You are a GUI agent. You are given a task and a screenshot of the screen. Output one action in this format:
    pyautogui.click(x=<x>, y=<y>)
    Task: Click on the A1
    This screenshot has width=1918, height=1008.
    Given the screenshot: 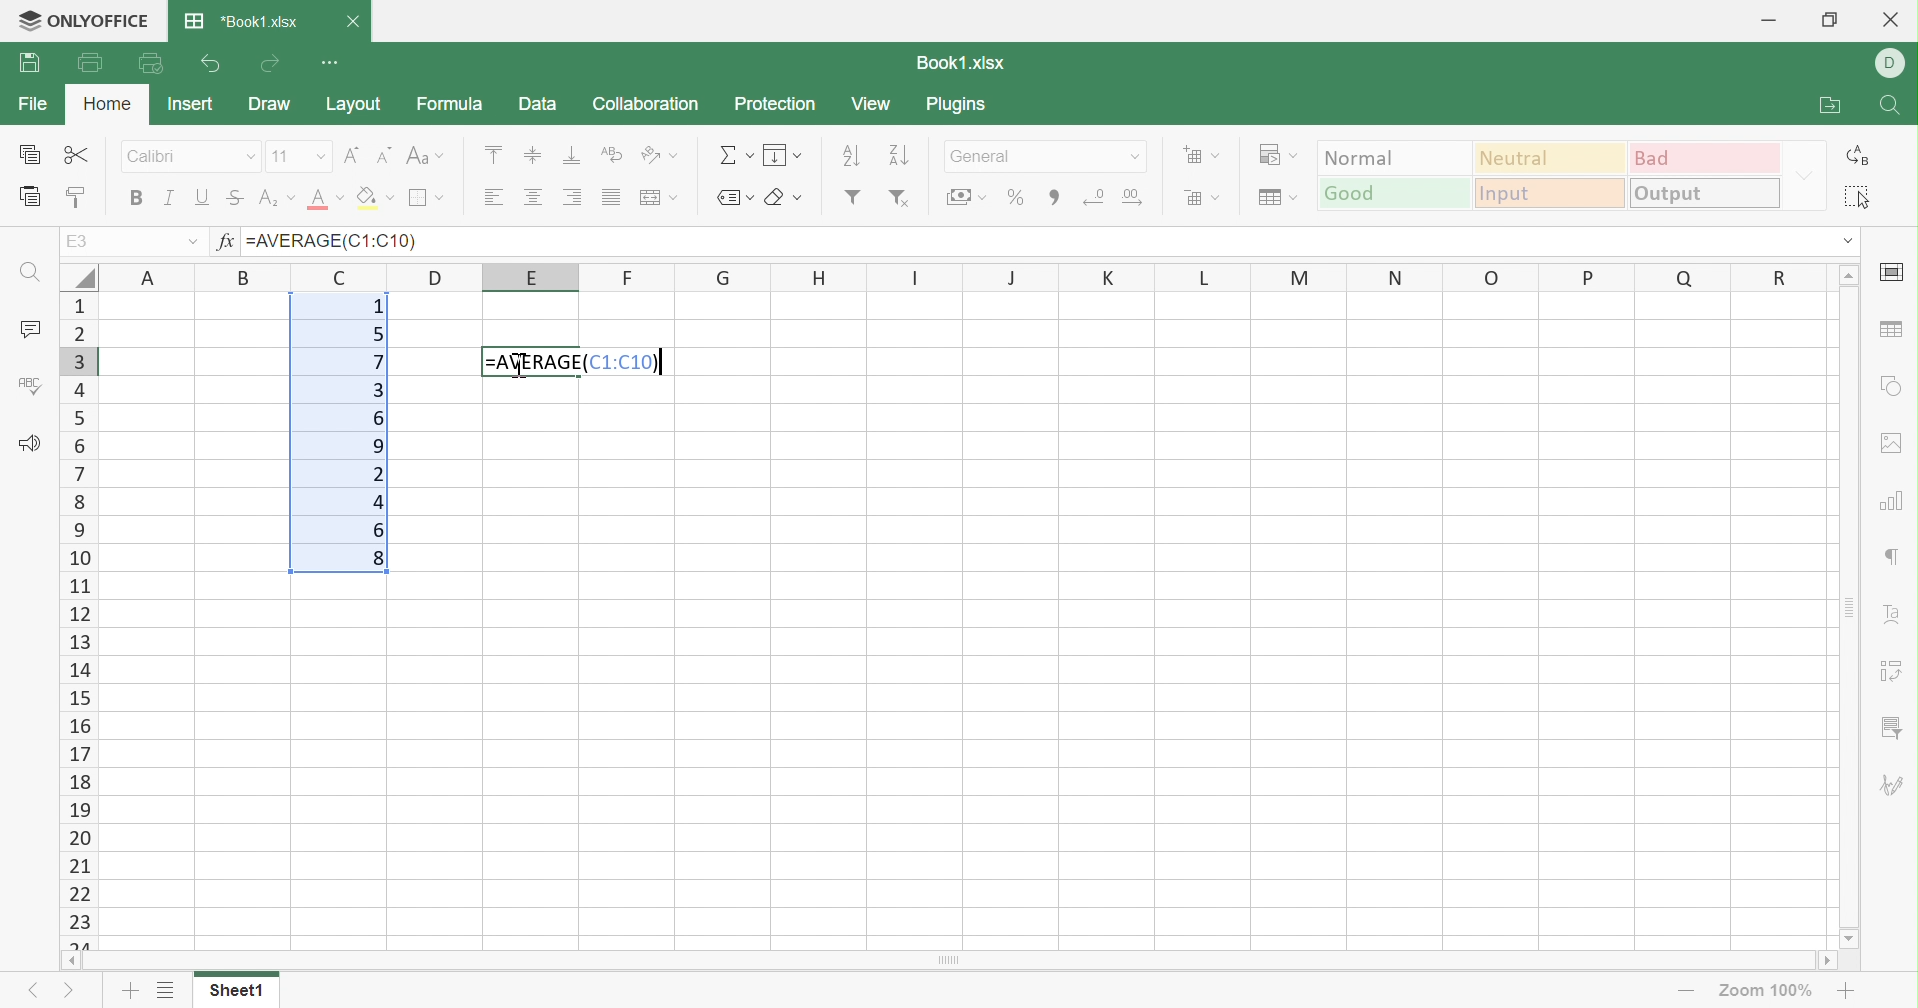 What is the action you would take?
    pyautogui.click(x=79, y=241)
    